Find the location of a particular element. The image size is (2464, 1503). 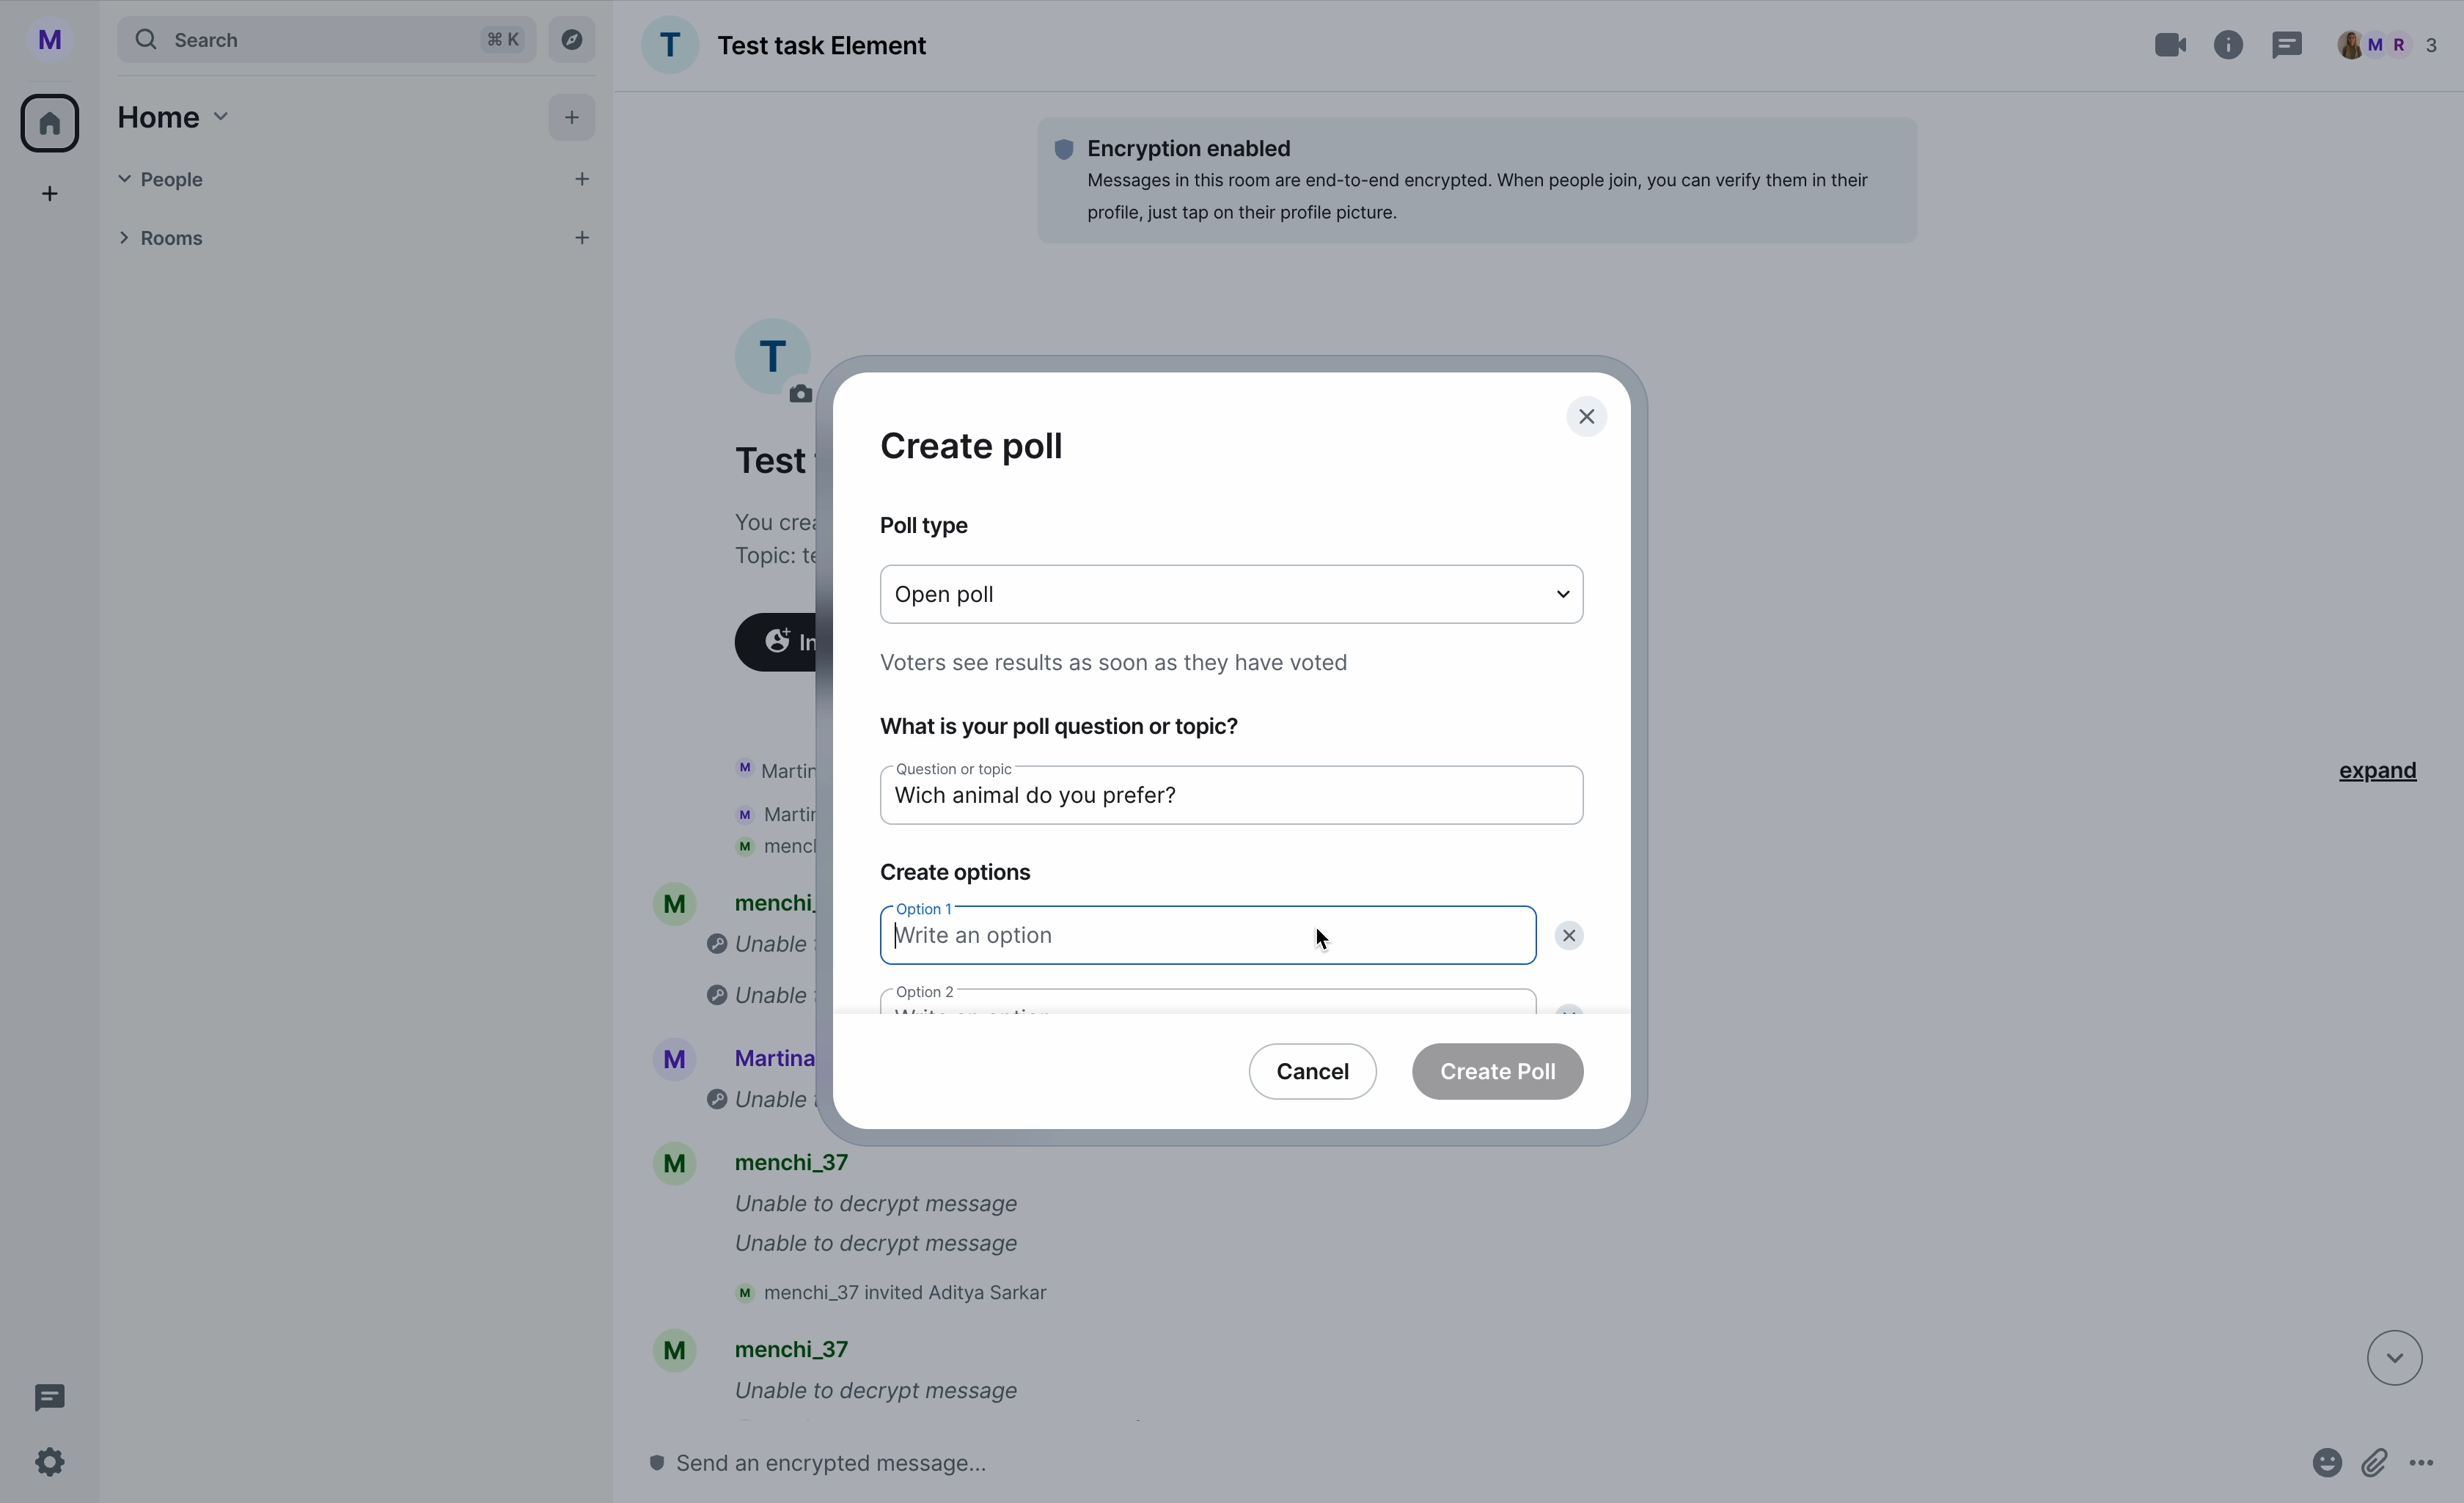

attach files is located at coordinates (2378, 1471).